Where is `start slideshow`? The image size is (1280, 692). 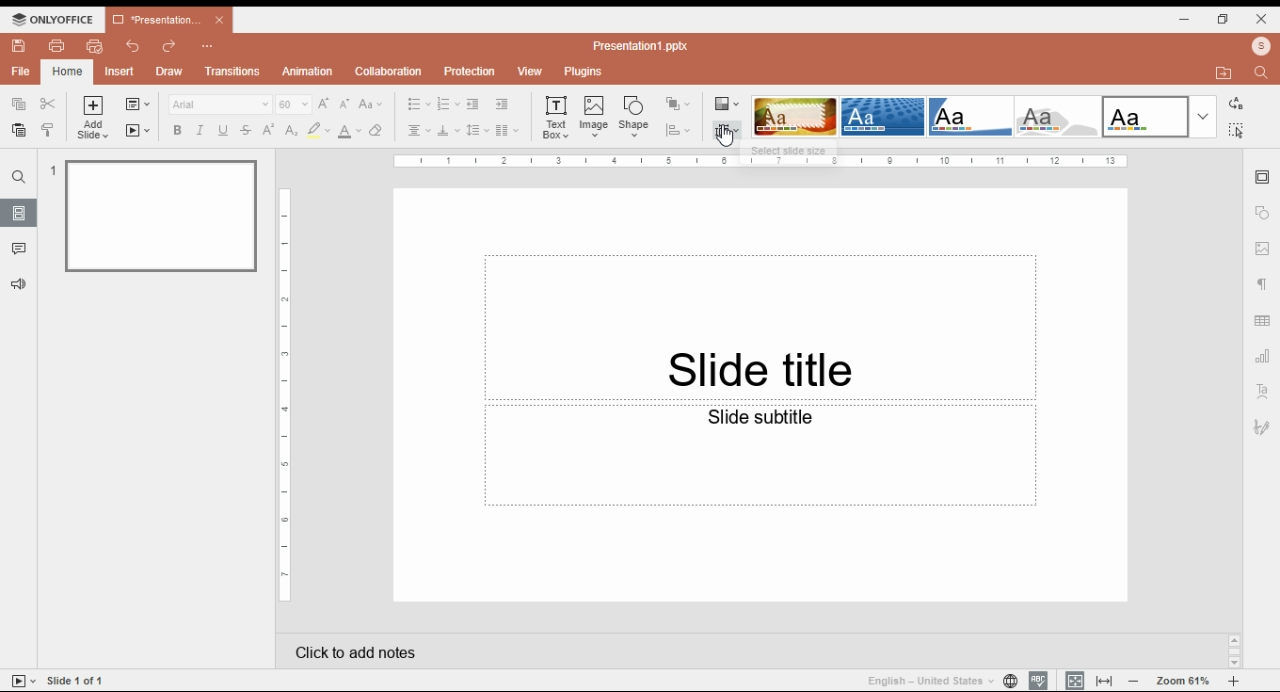 start slideshow is located at coordinates (138, 131).